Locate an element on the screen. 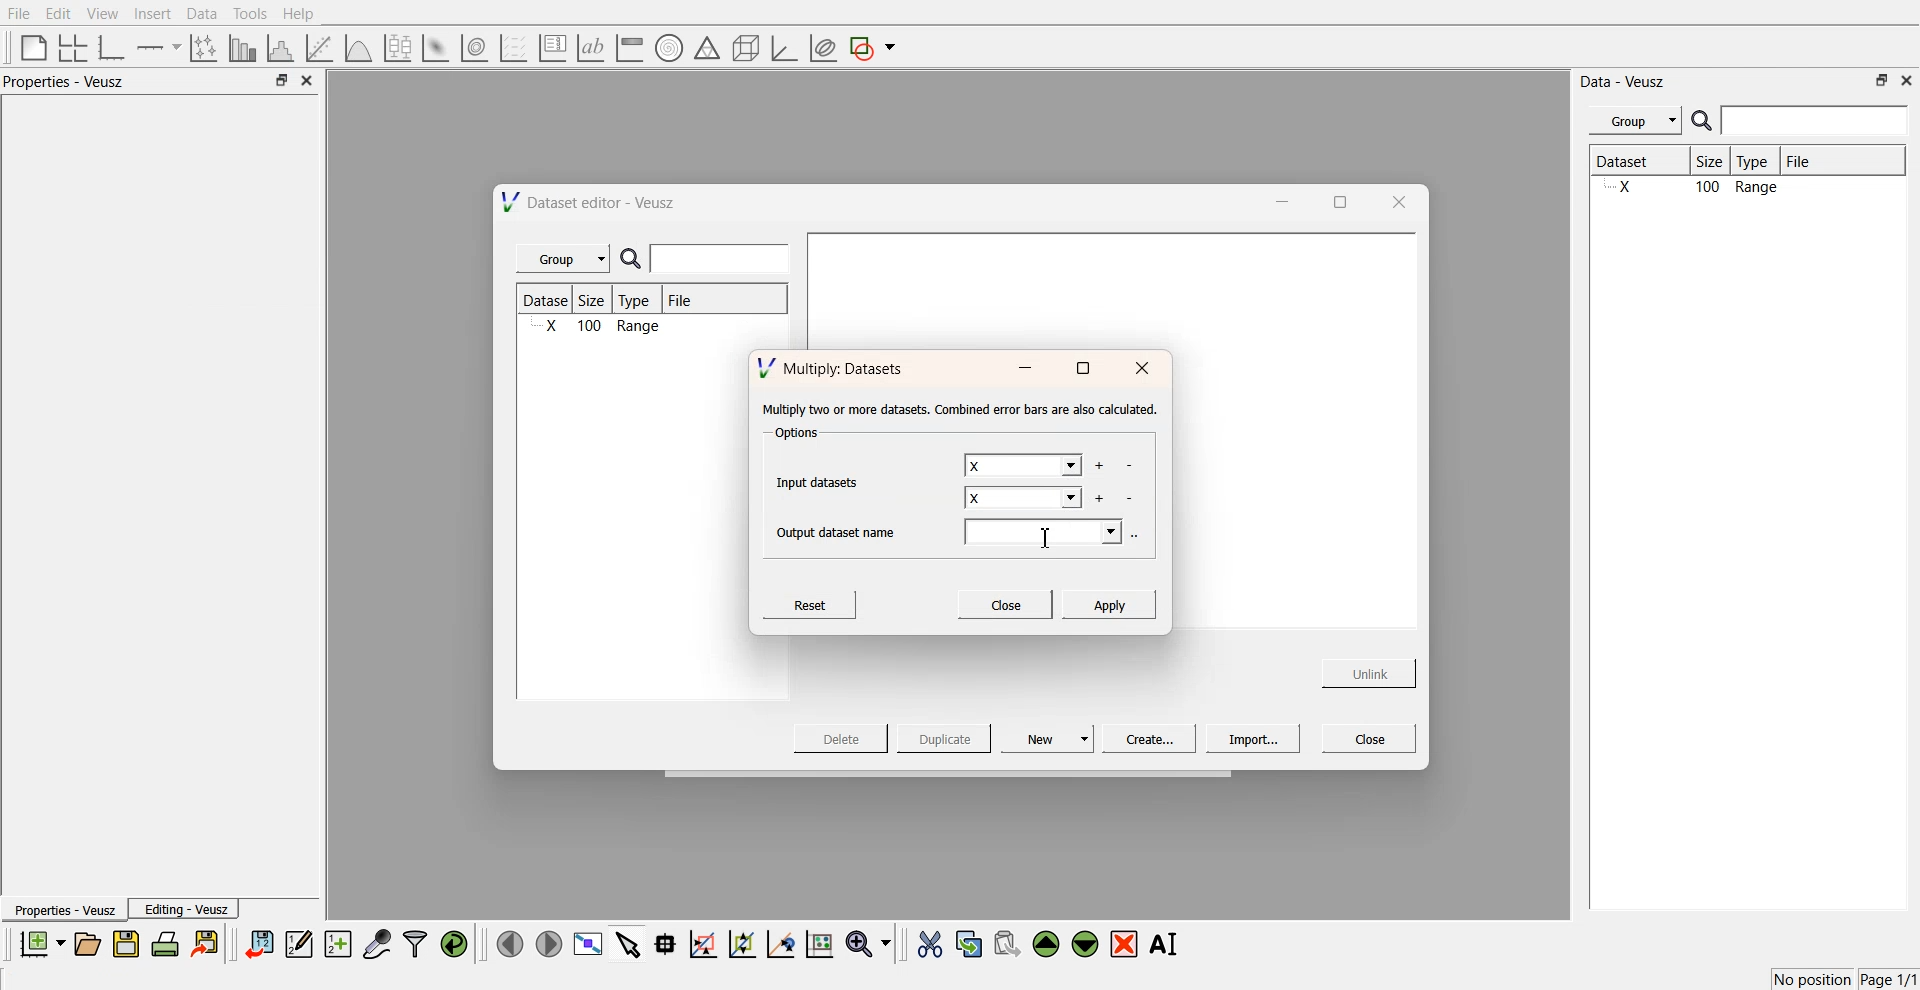 The height and width of the screenshot is (990, 1920). minimise or maximise is located at coordinates (281, 81).